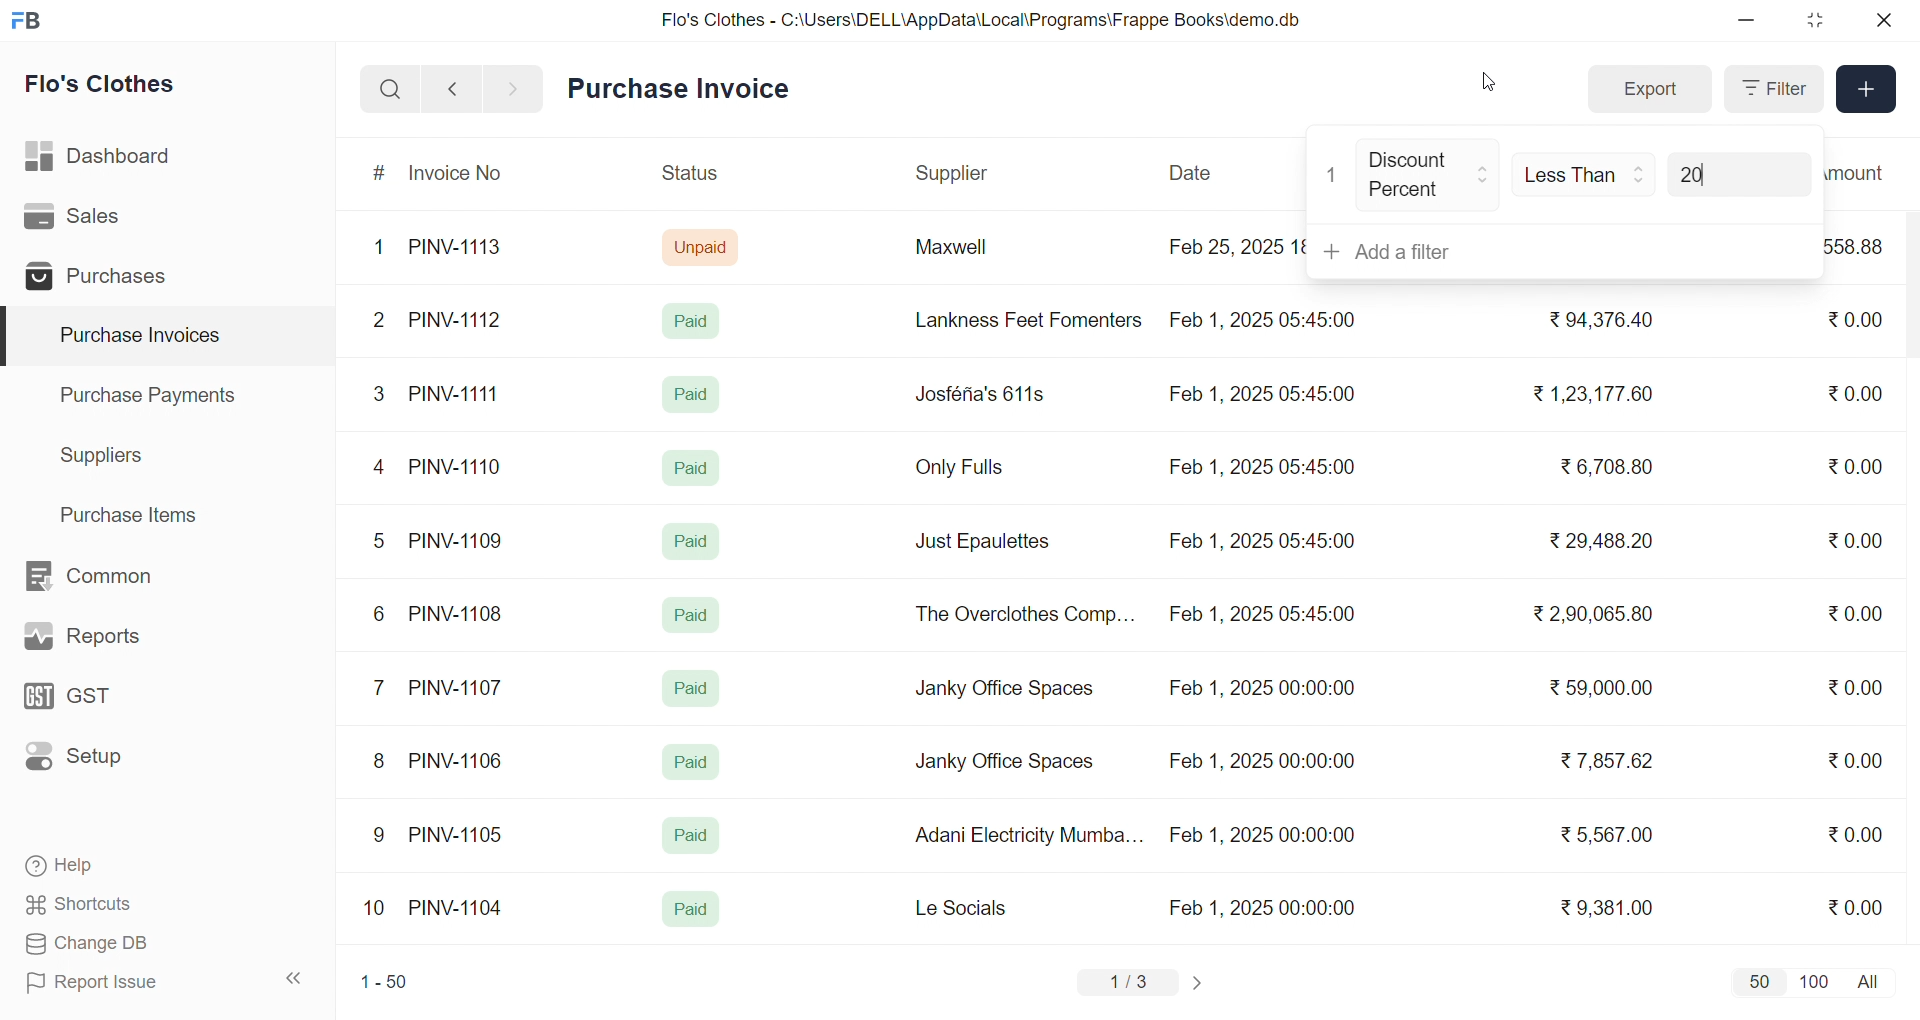 This screenshot has height=1020, width=1920. Describe the element at coordinates (1016, 320) in the screenshot. I see `Lankness Feet Fomenters` at that location.